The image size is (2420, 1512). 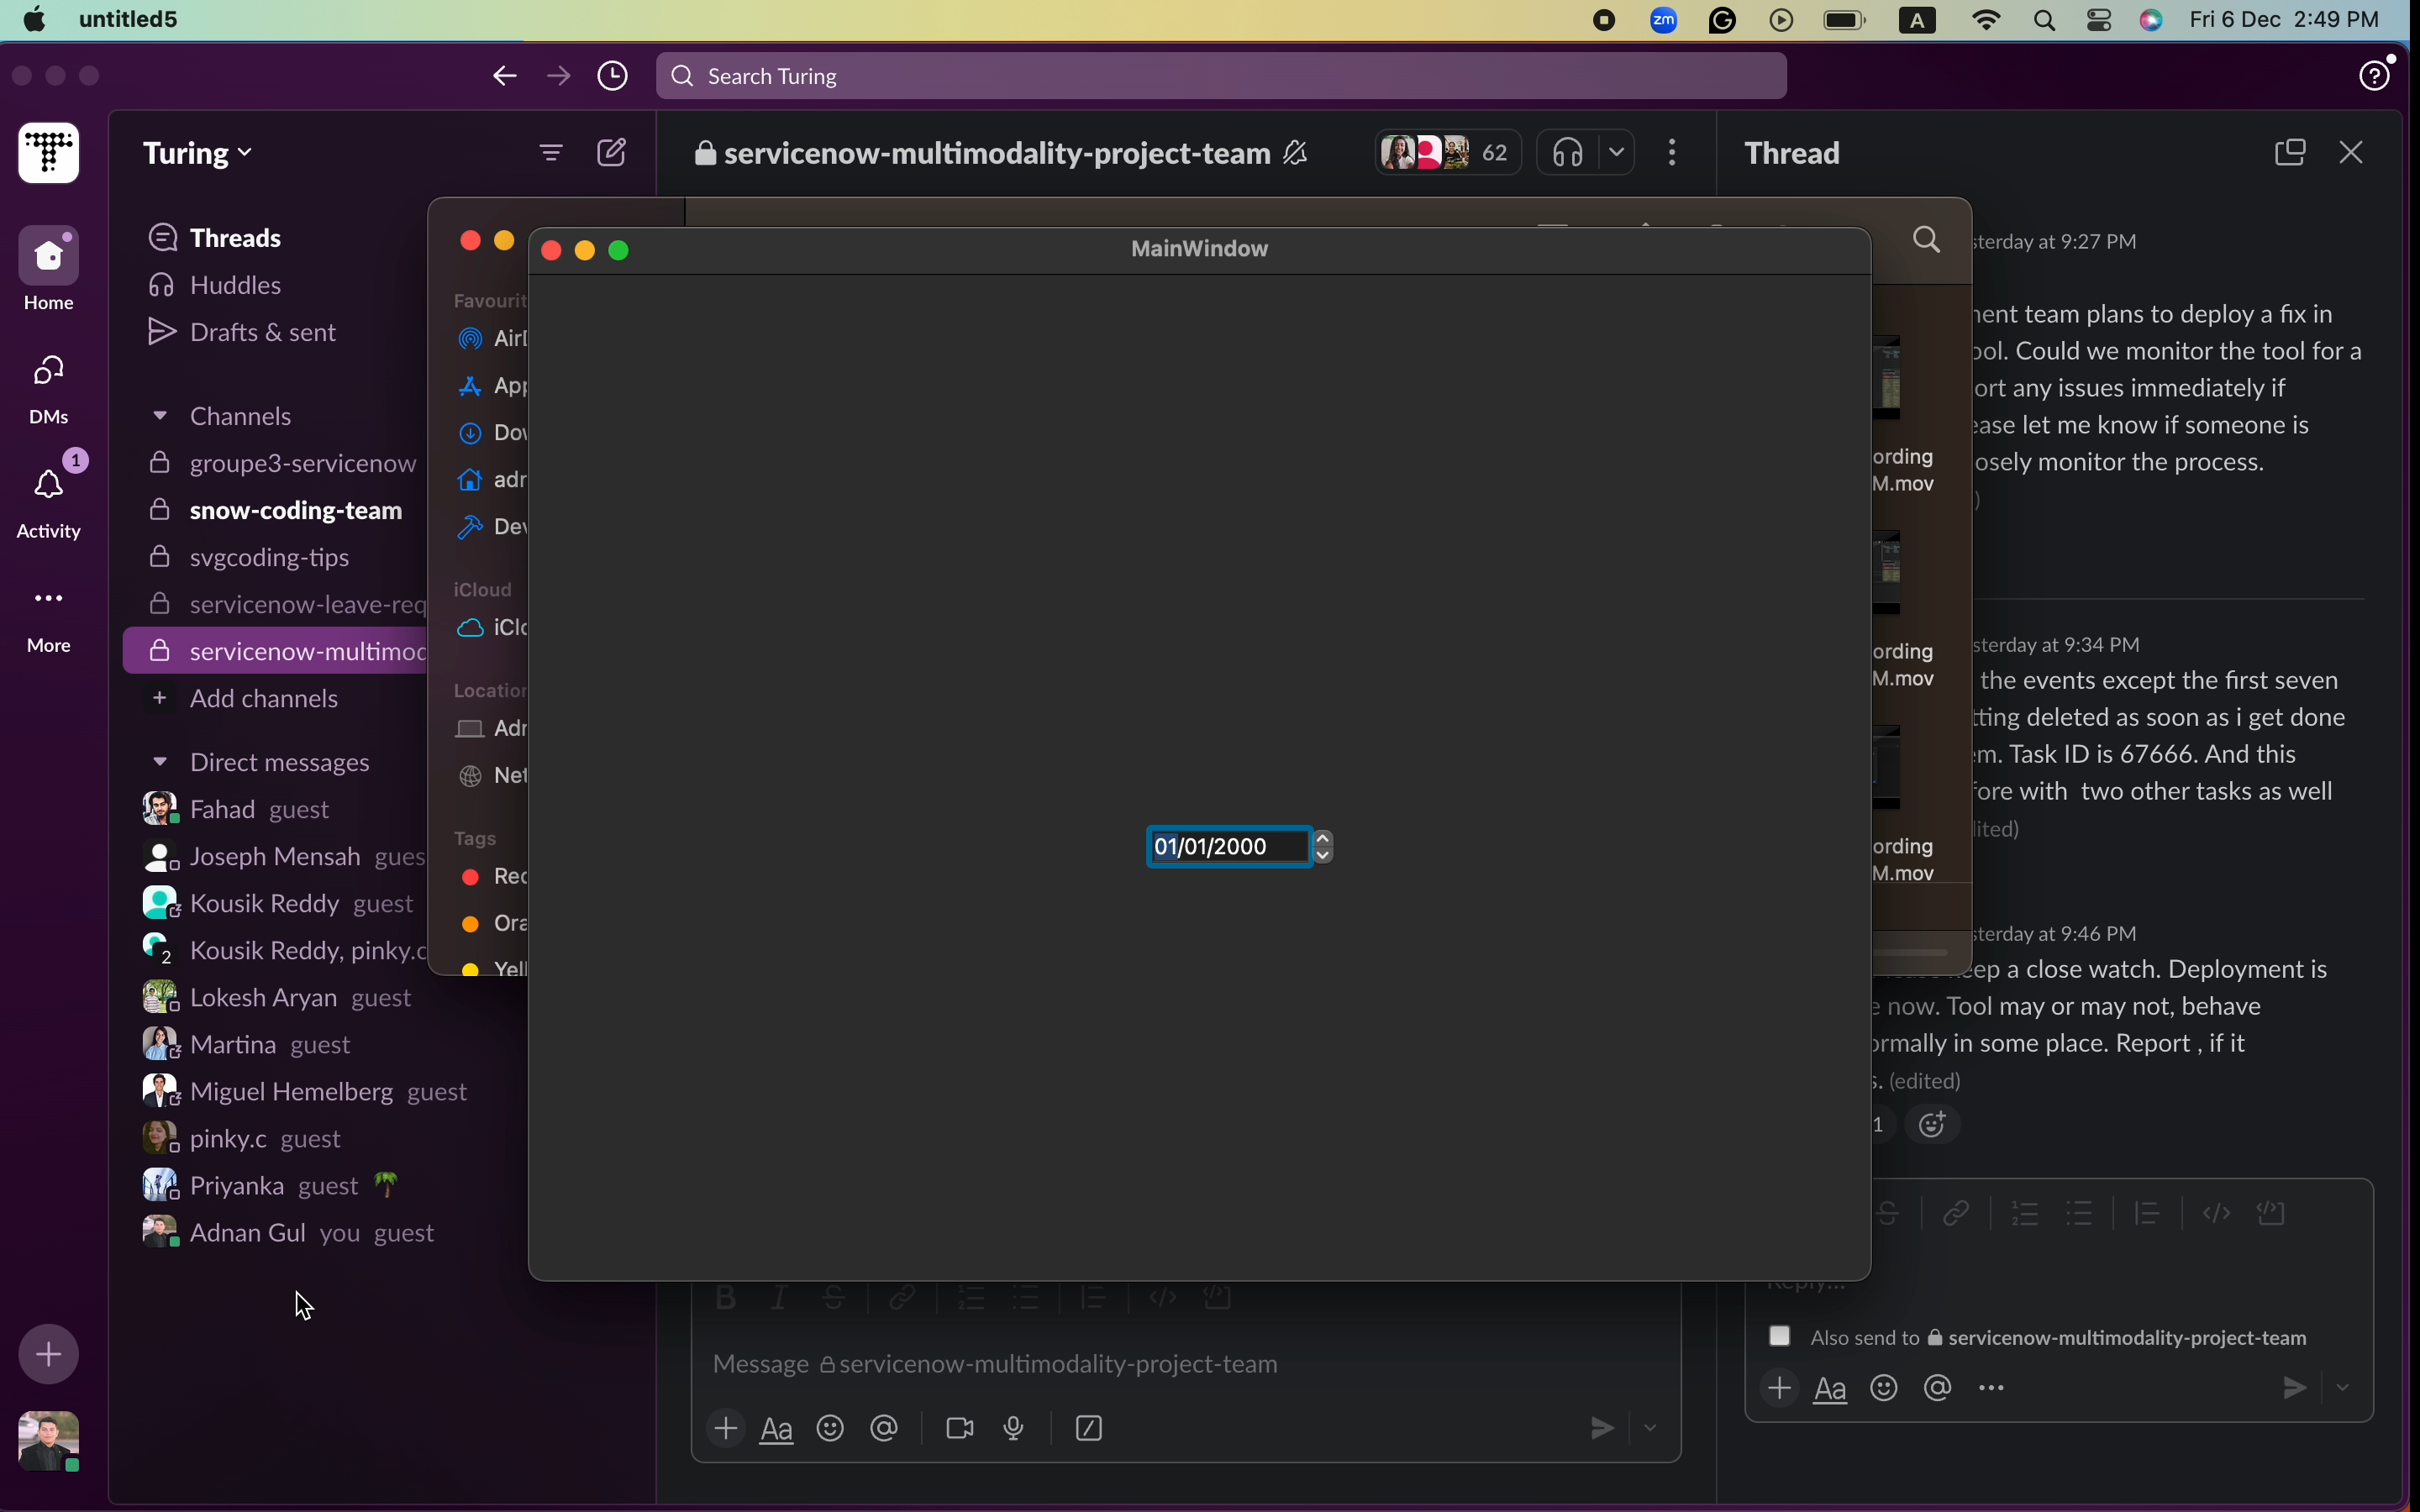 I want to click on minimize, so click(x=586, y=251).